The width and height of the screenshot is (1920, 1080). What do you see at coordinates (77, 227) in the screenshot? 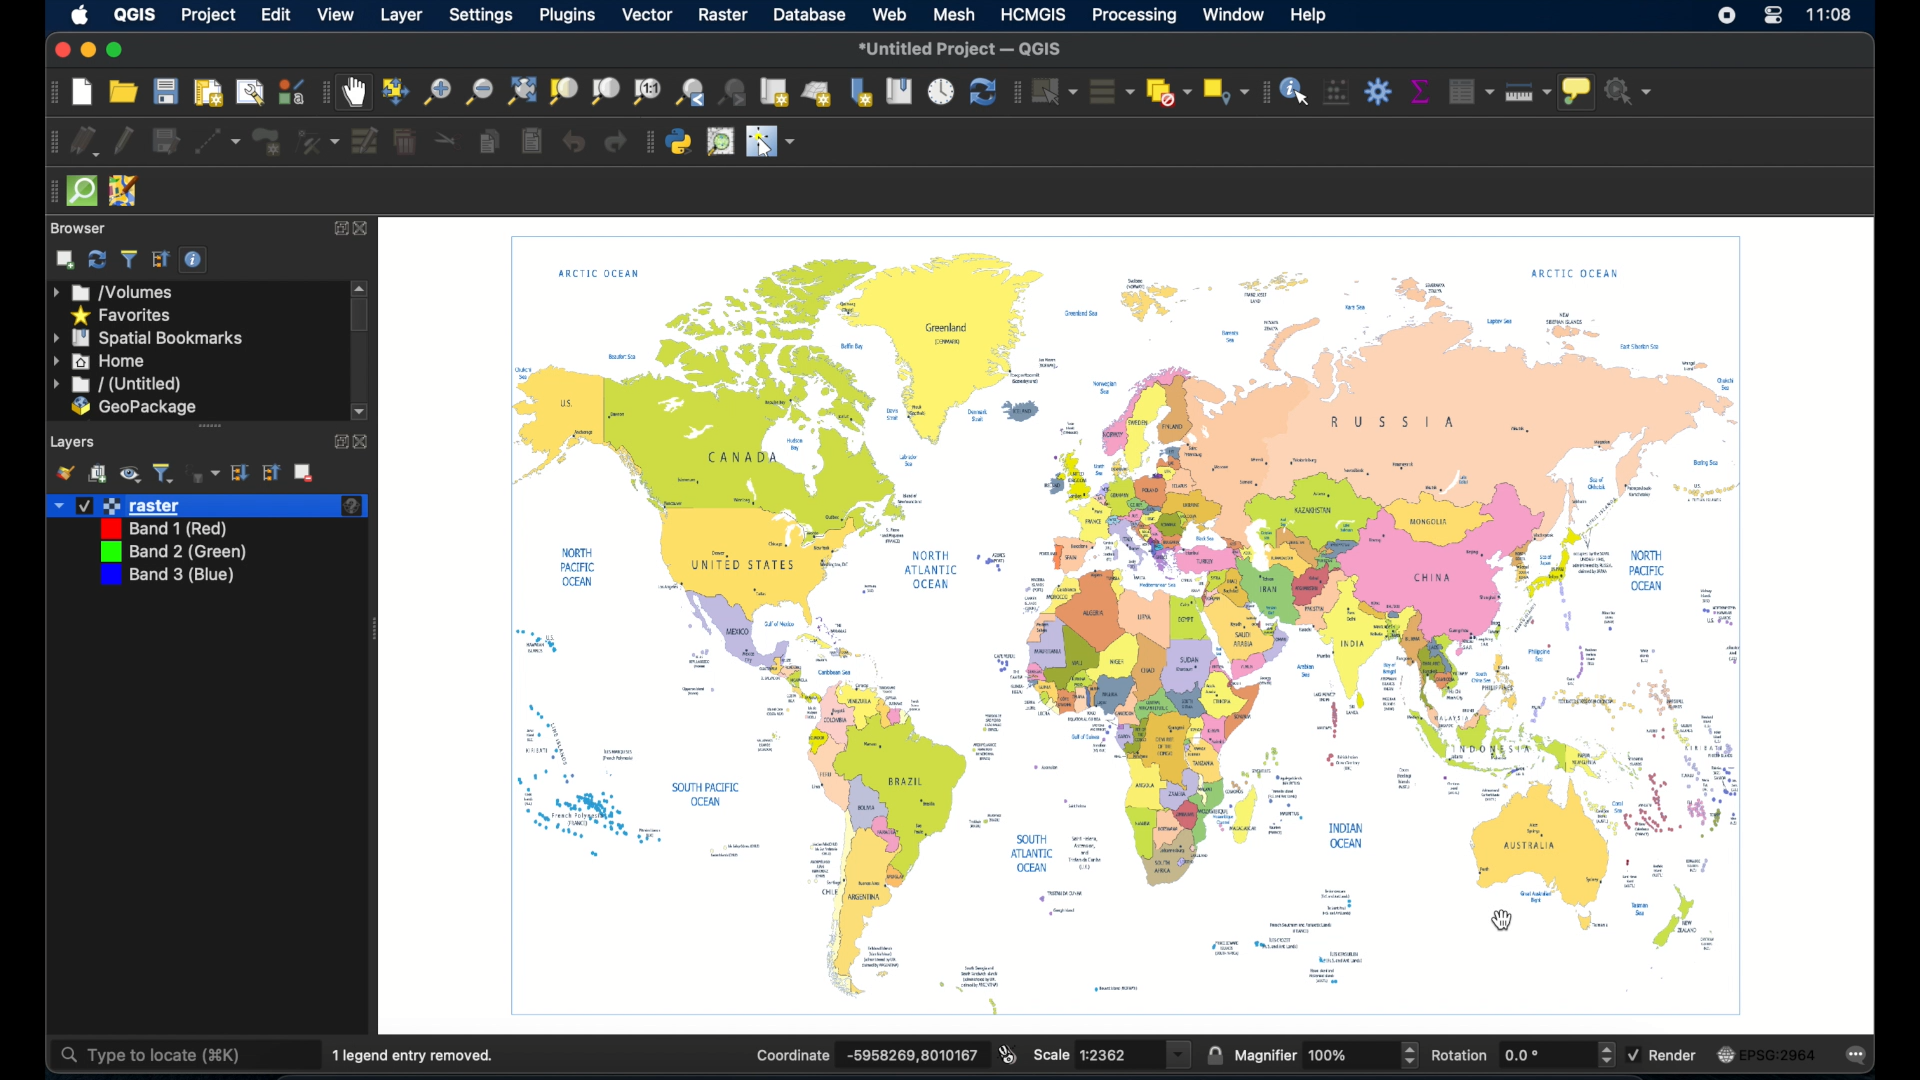
I see `browser` at bounding box center [77, 227].